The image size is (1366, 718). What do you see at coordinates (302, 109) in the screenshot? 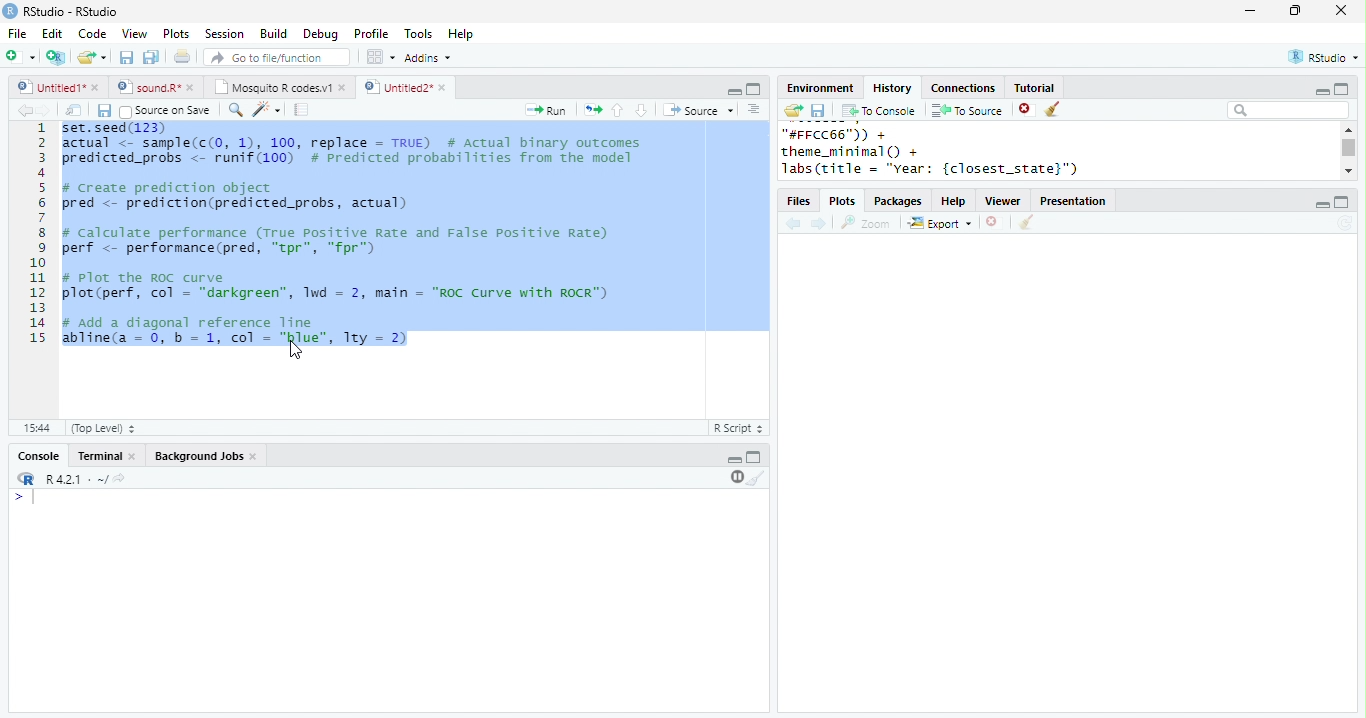
I see `compile report` at bounding box center [302, 109].